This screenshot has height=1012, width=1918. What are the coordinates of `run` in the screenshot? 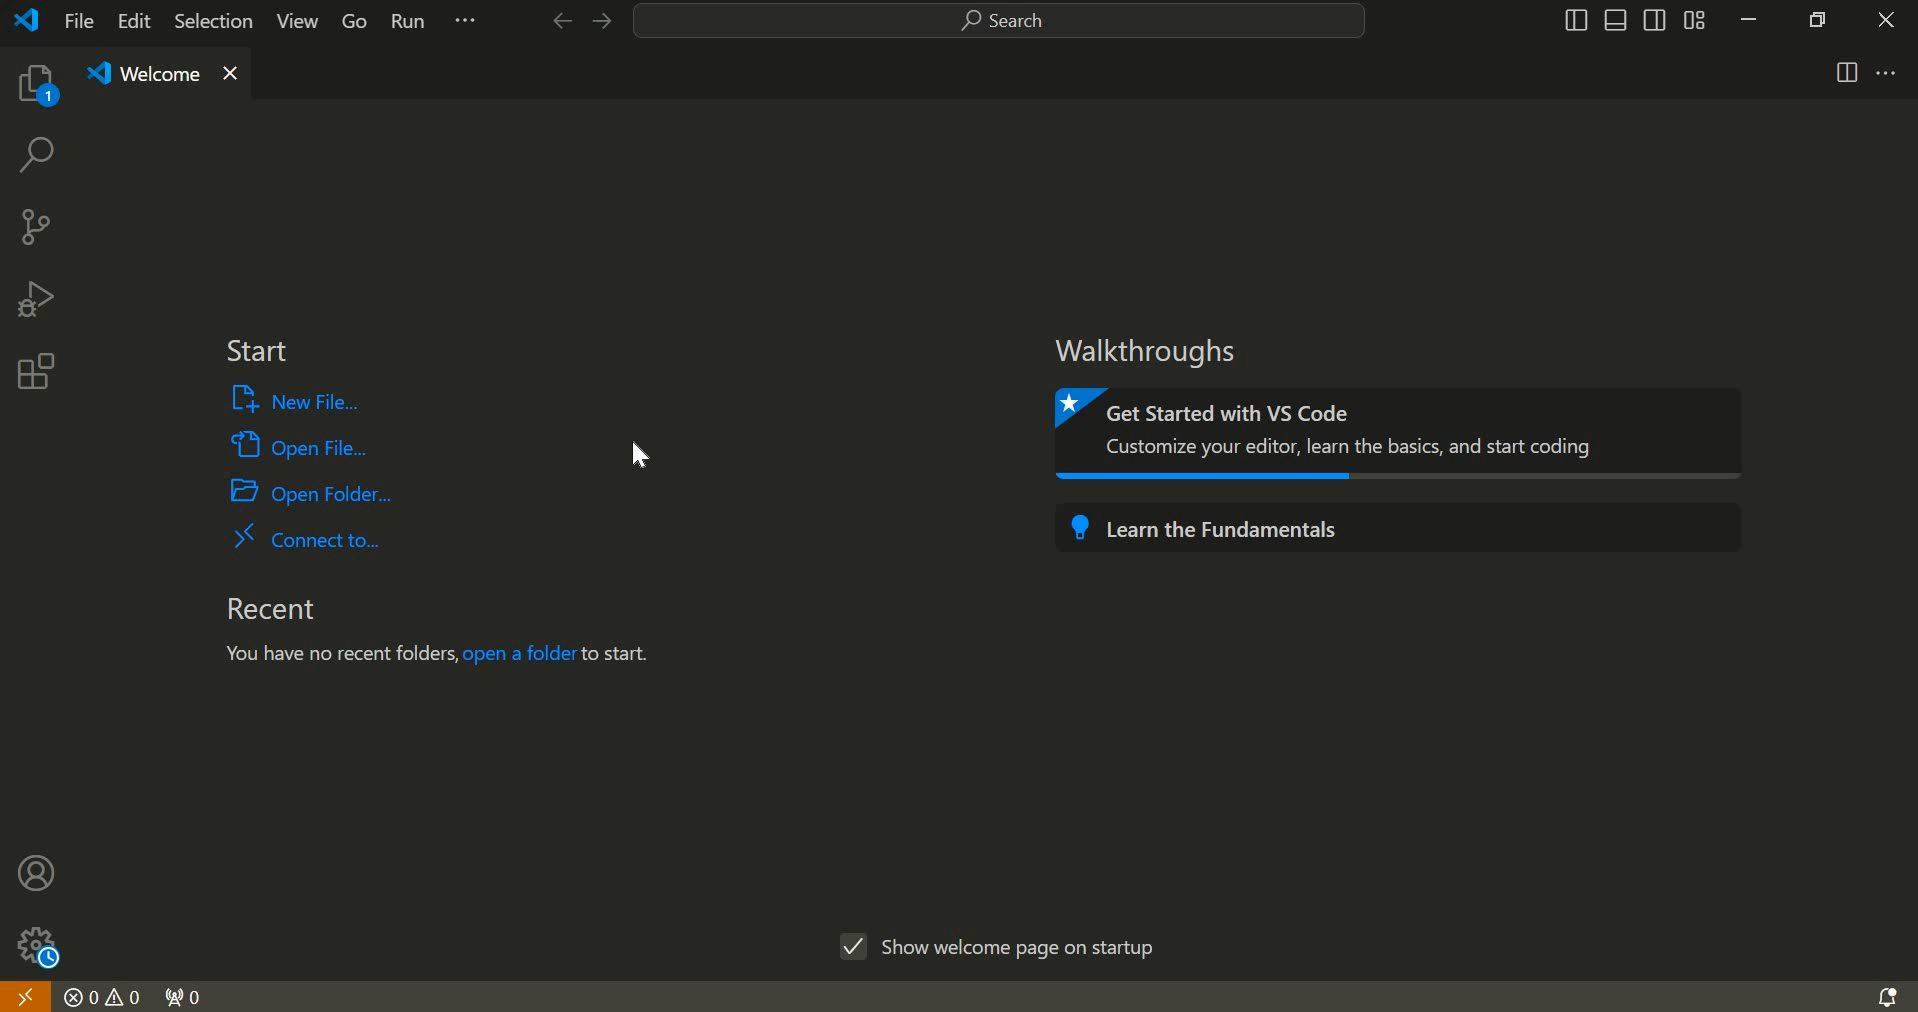 It's located at (411, 24).